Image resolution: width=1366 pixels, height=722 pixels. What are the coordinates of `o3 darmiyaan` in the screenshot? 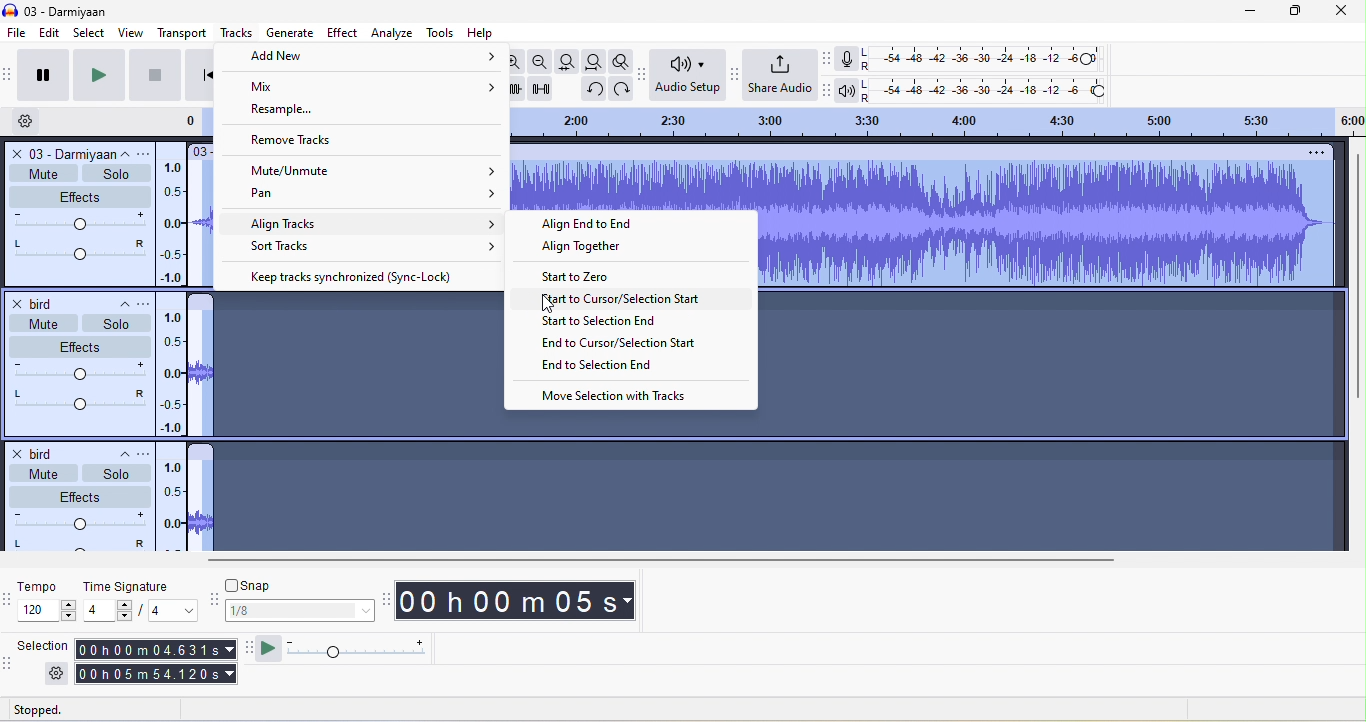 It's located at (59, 152).